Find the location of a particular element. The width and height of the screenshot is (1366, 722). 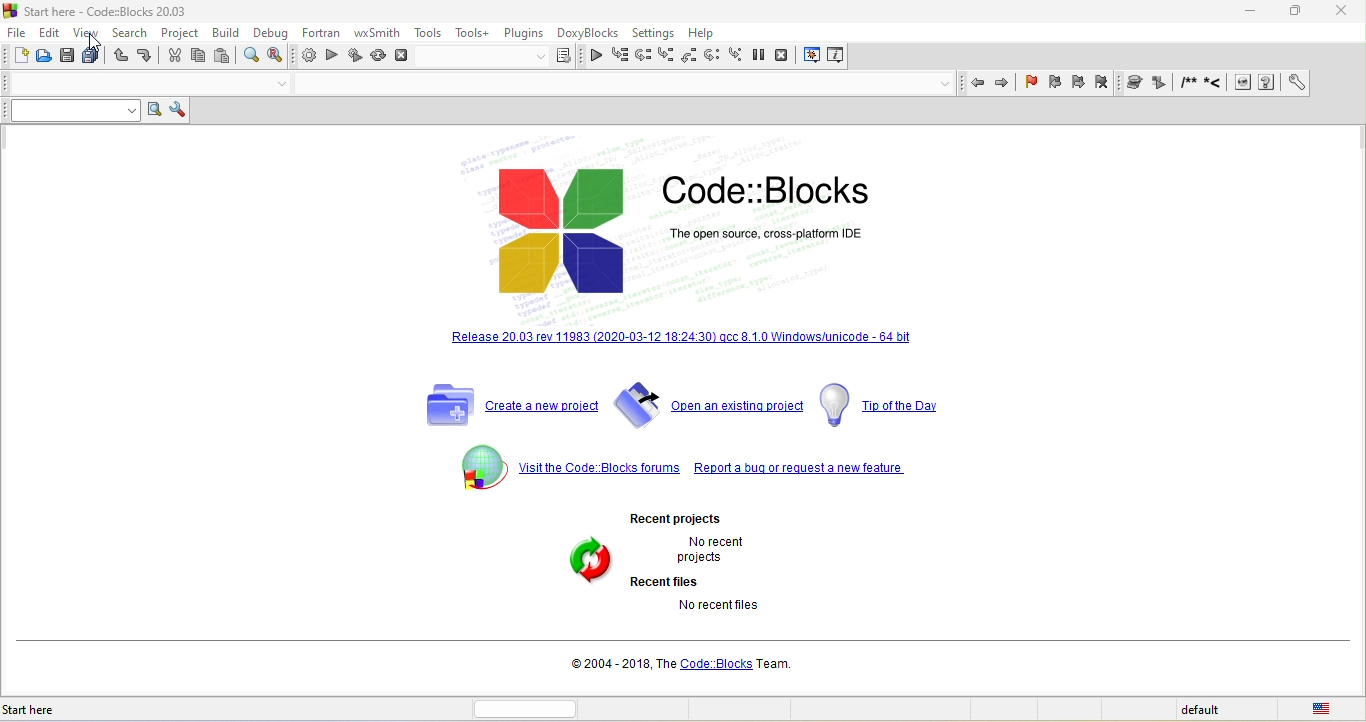

stop debugger is located at coordinates (787, 55).